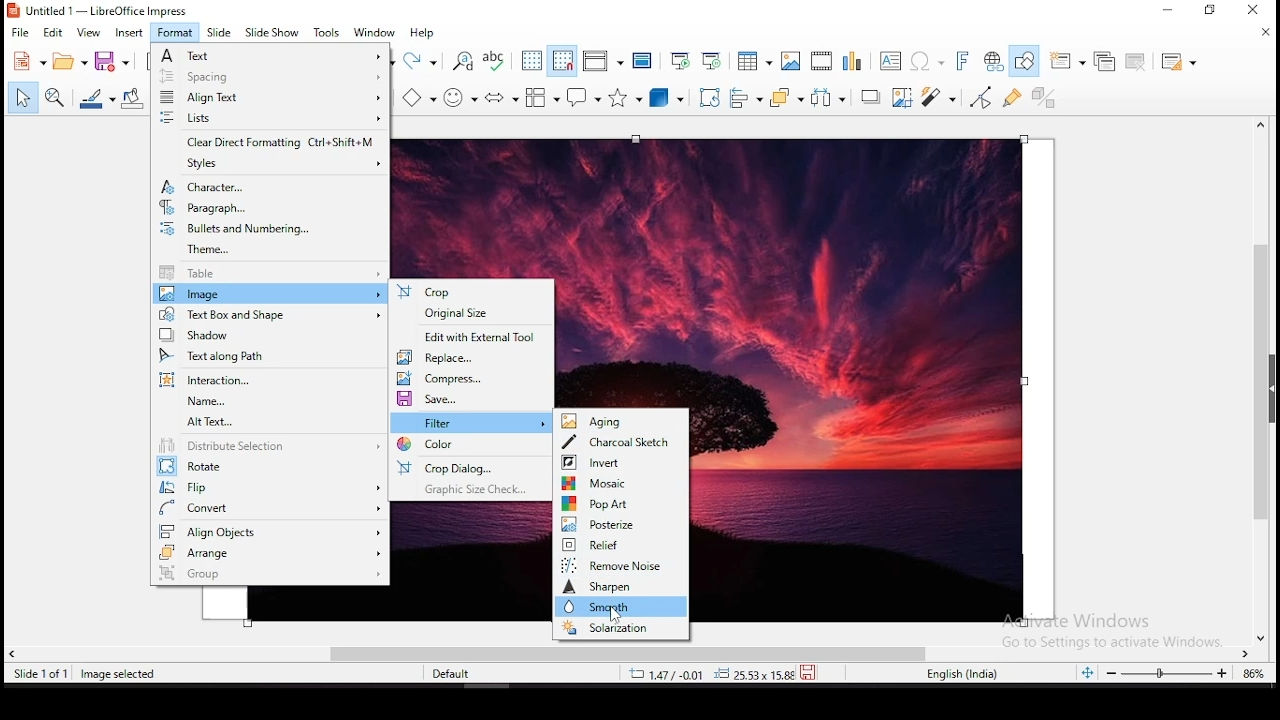 The image size is (1280, 720). Describe the element at coordinates (616, 612) in the screenshot. I see `mouse pointer` at that location.